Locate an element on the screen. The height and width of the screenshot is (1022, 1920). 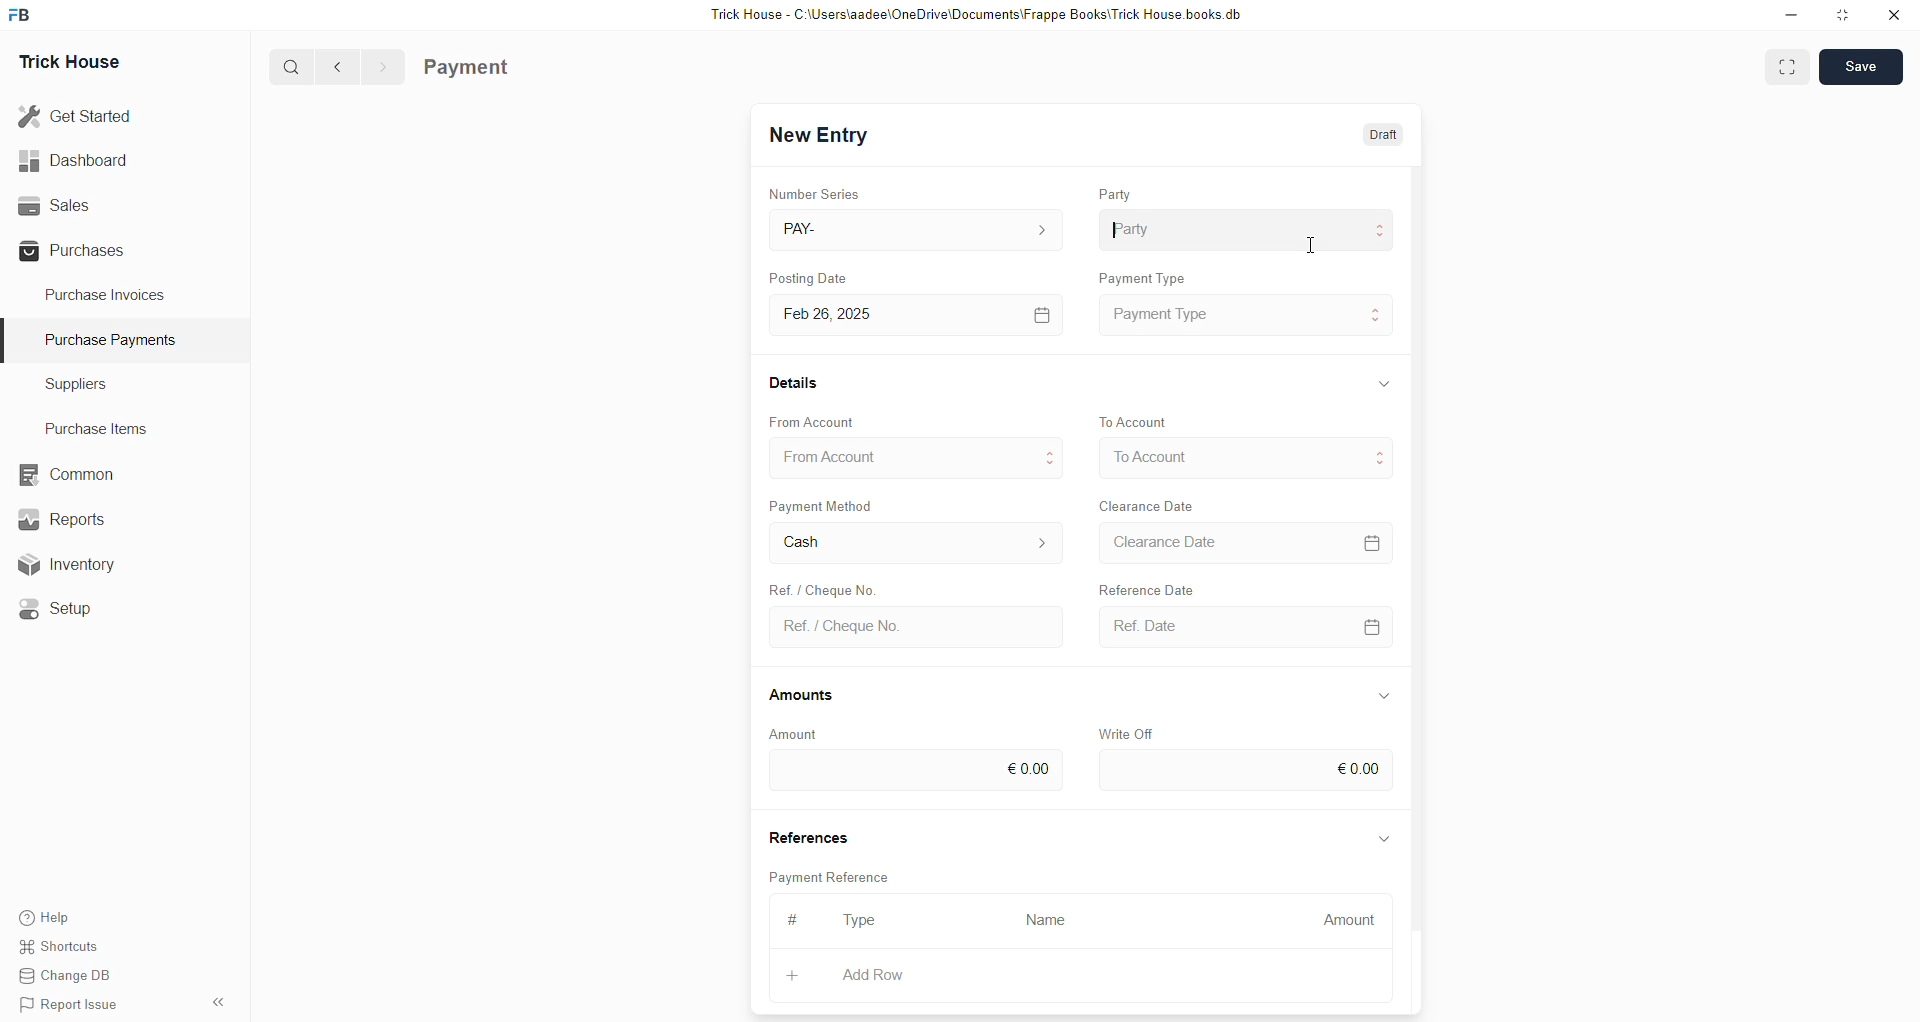
Common is located at coordinates (63, 473).